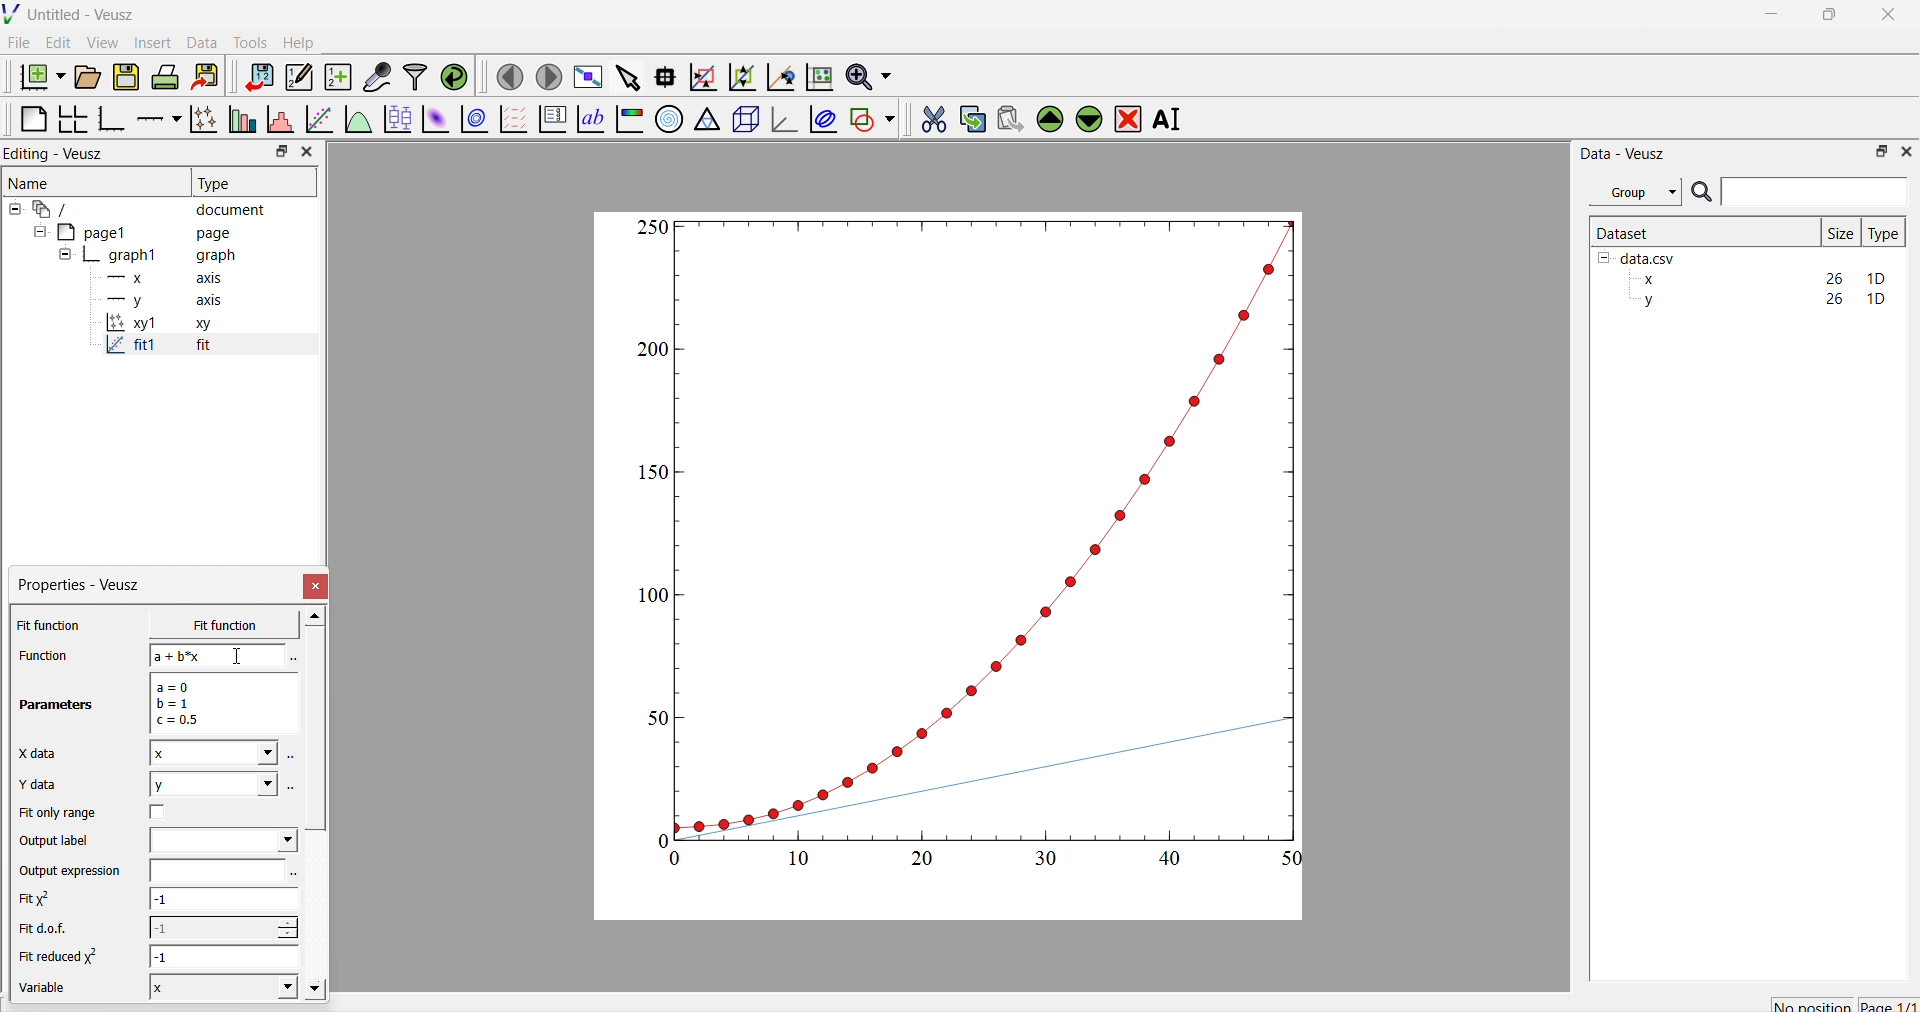 The width and height of the screenshot is (1920, 1012). I want to click on Open, so click(84, 77).